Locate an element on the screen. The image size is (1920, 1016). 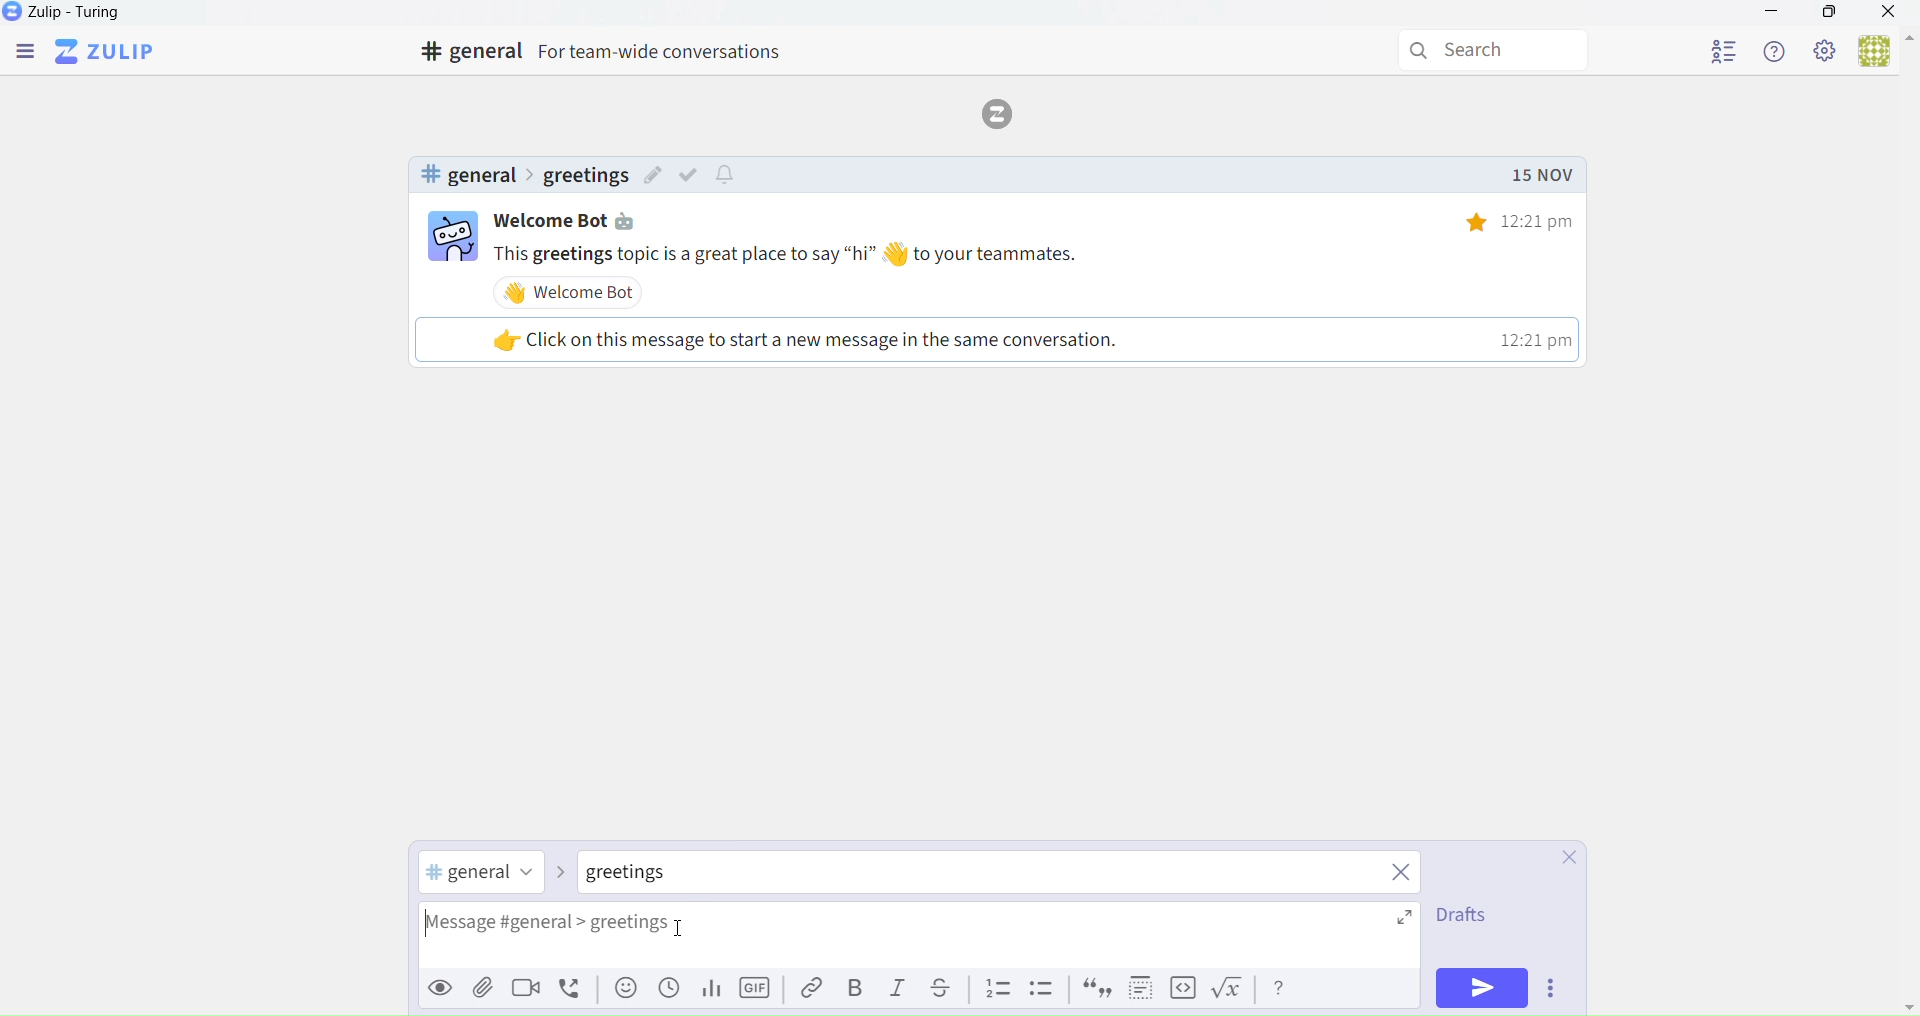
edit is located at coordinates (653, 178).